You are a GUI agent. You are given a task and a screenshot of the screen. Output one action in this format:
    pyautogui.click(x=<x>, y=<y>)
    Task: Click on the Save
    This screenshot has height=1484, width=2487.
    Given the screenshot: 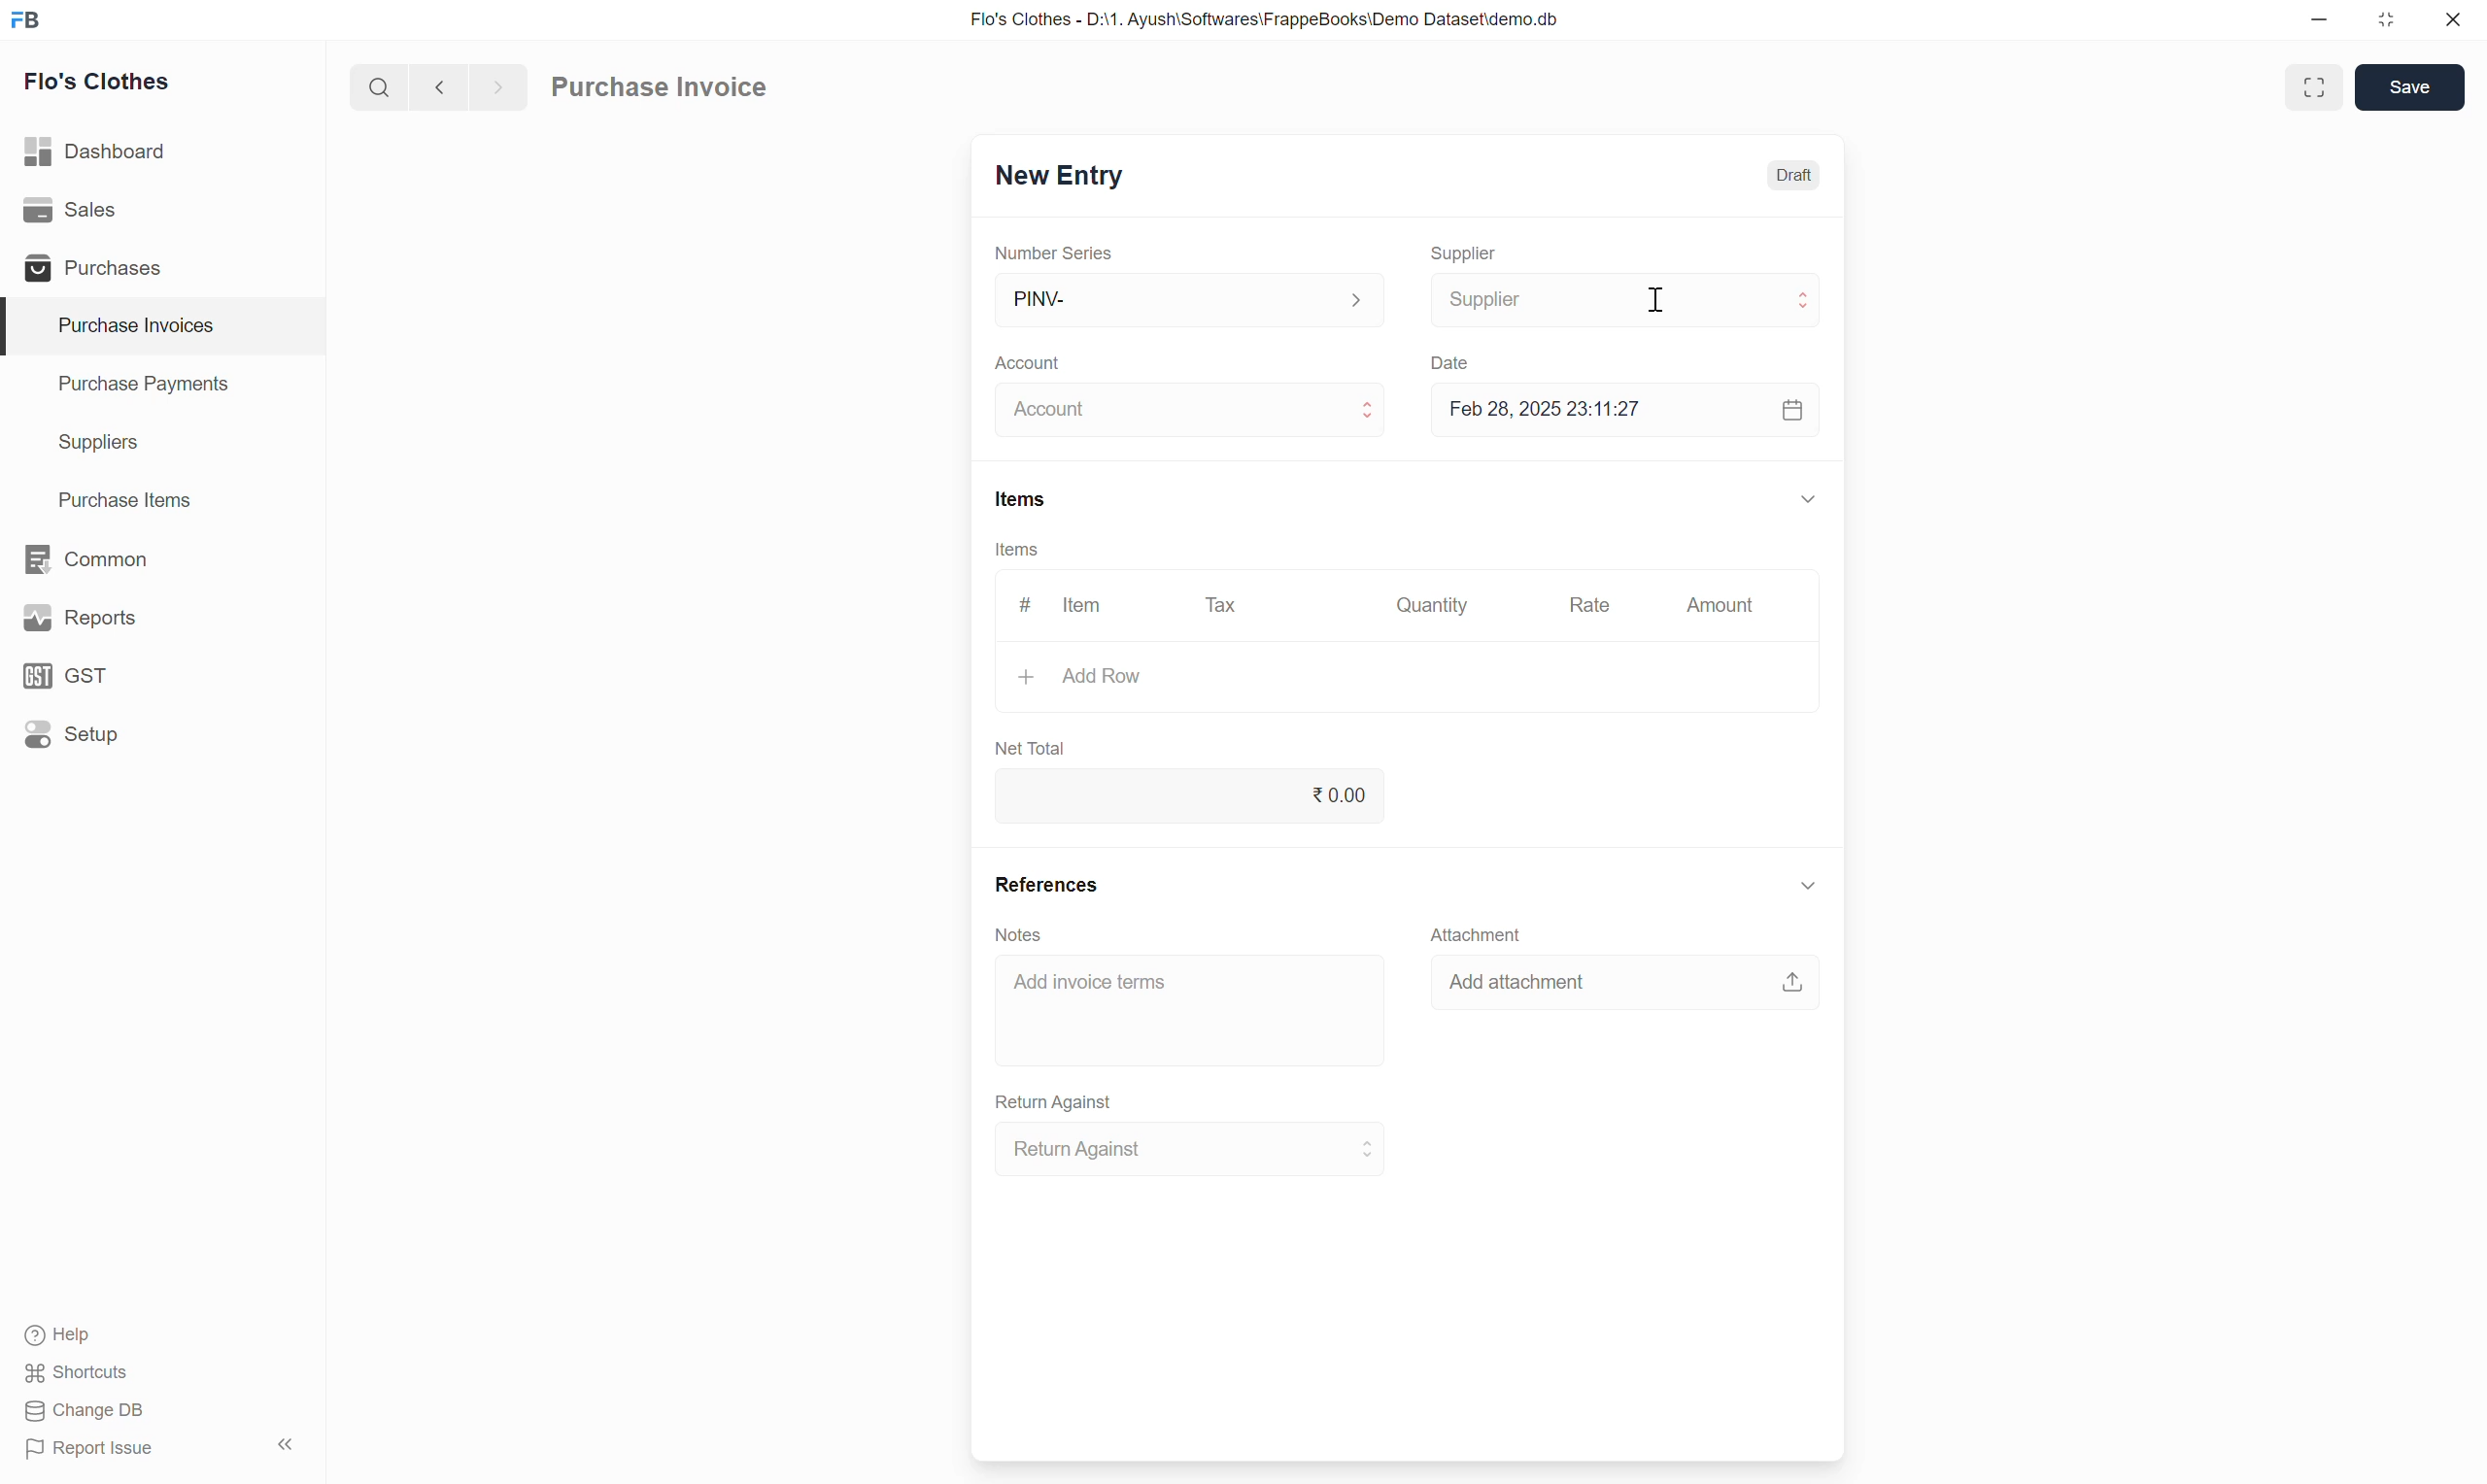 What is the action you would take?
    pyautogui.click(x=2409, y=87)
    